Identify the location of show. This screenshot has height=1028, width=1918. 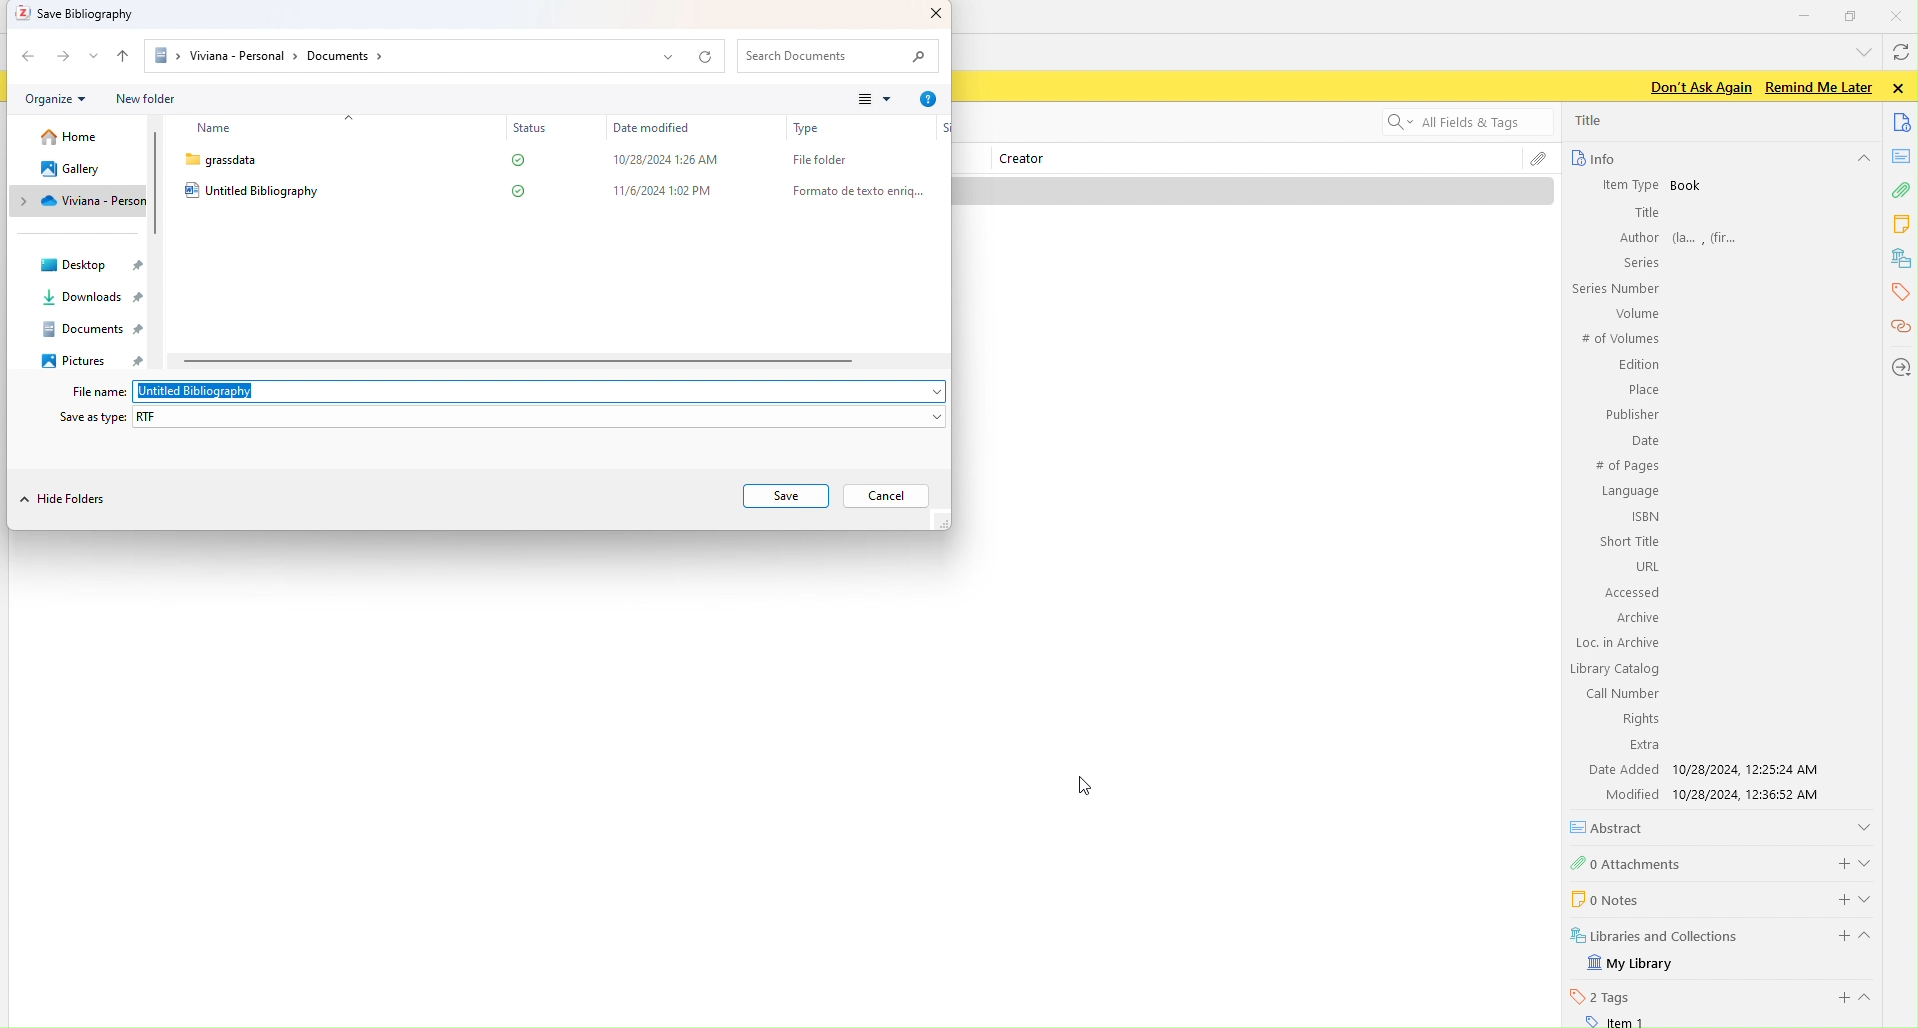
(1872, 997).